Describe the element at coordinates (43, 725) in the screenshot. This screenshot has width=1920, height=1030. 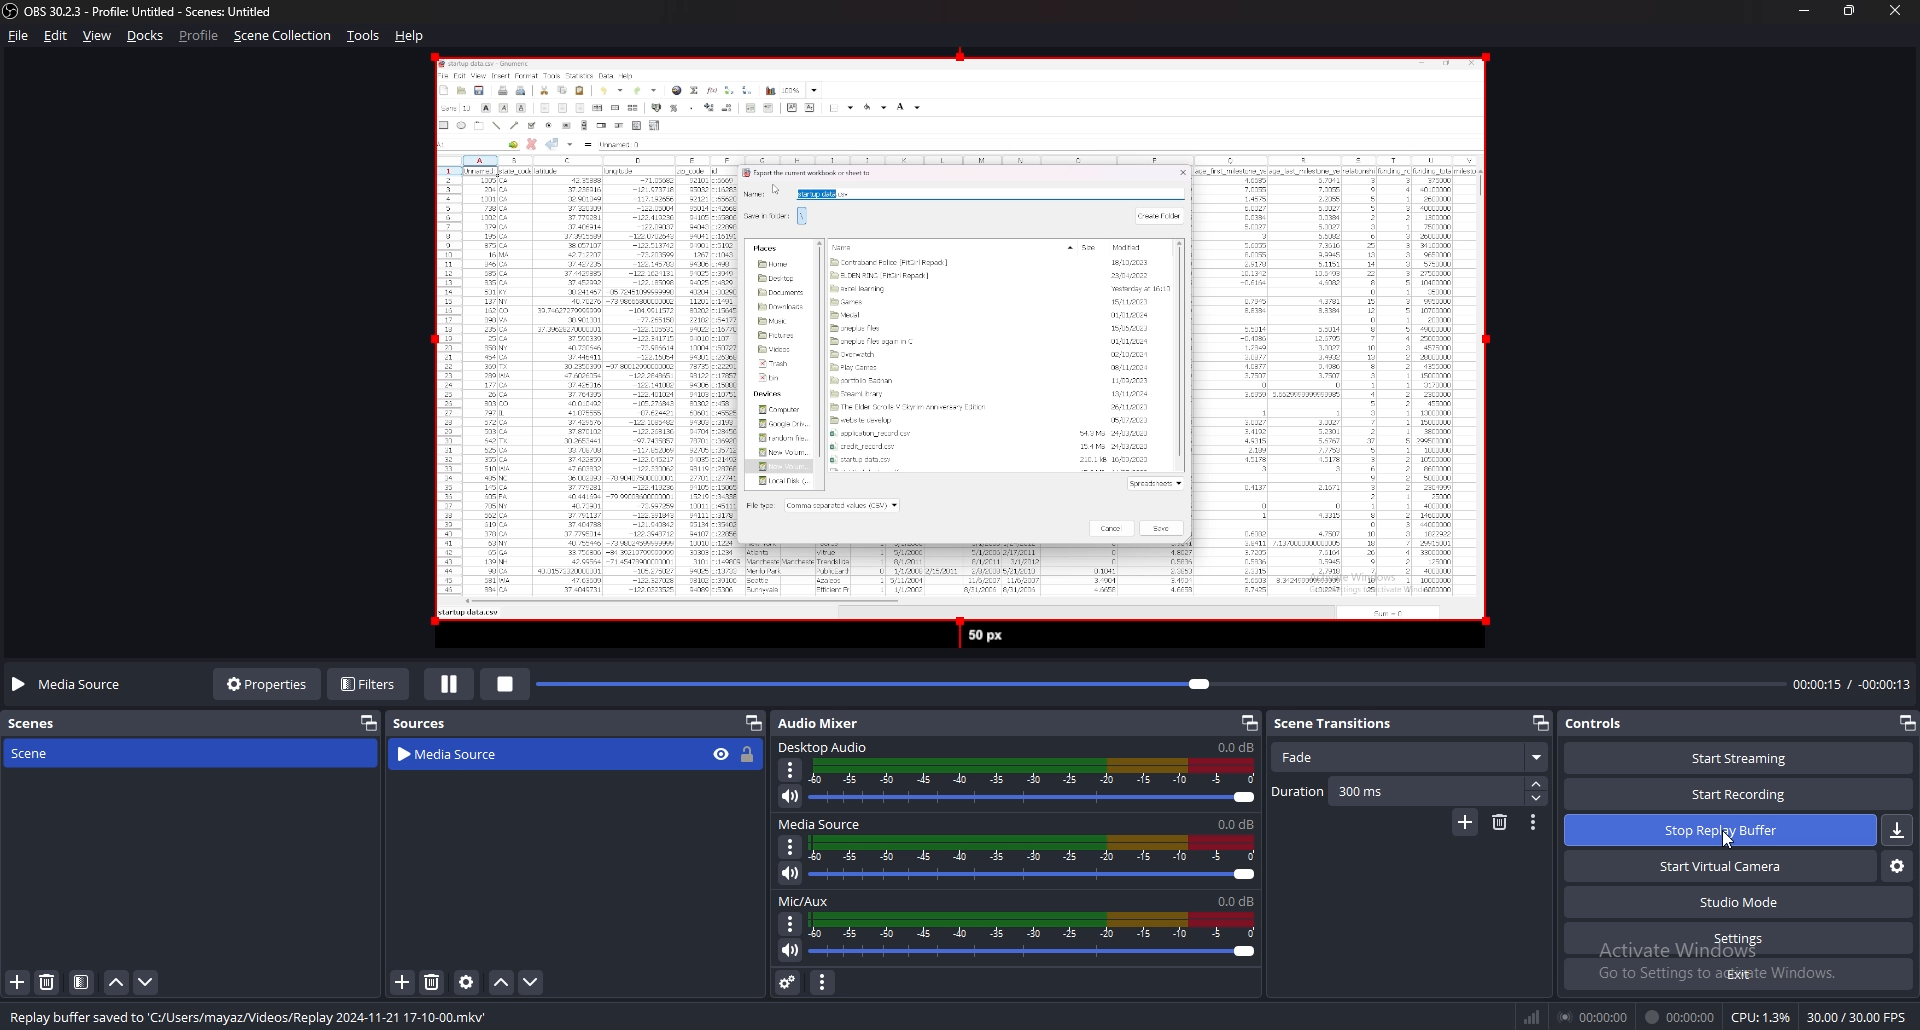
I see `scenes` at that location.